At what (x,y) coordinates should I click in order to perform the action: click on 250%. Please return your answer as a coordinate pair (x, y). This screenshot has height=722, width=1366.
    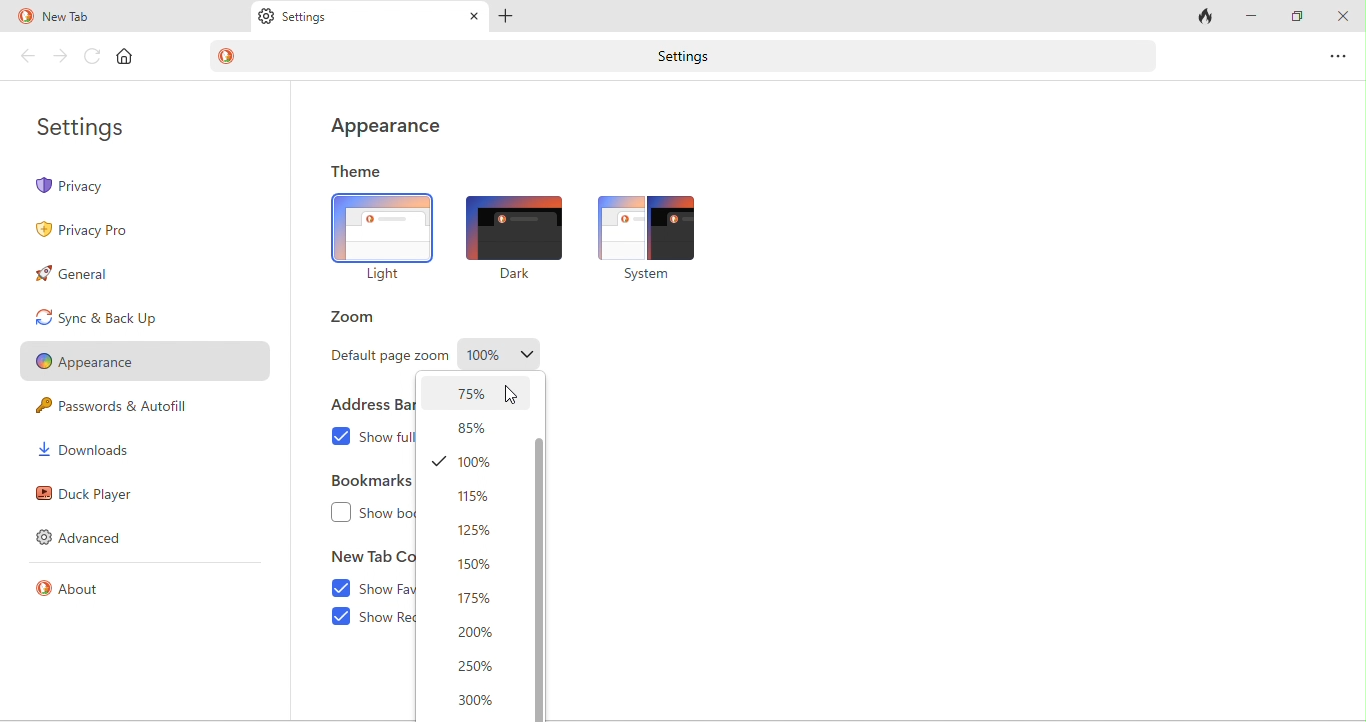
    Looking at the image, I should click on (475, 667).